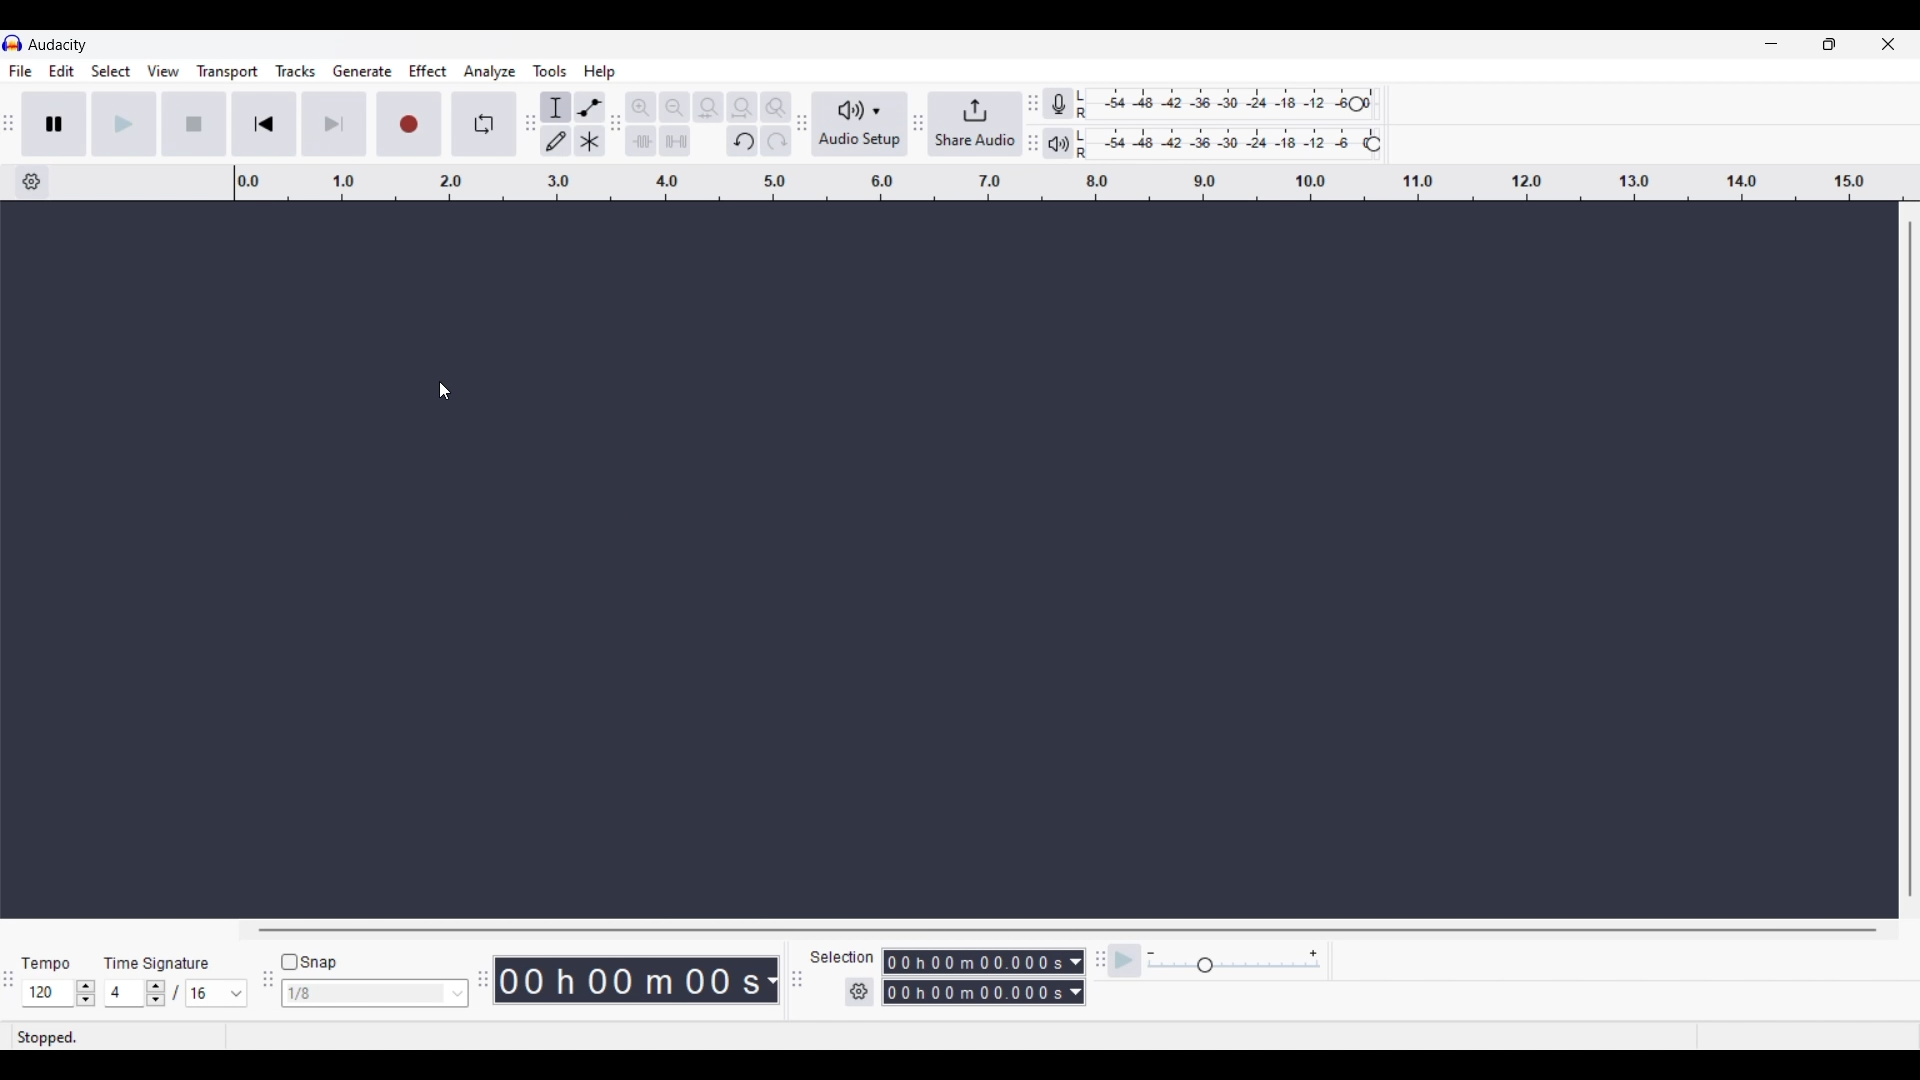 The height and width of the screenshot is (1080, 1920). I want to click on Envelop tool, so click(589, 107).